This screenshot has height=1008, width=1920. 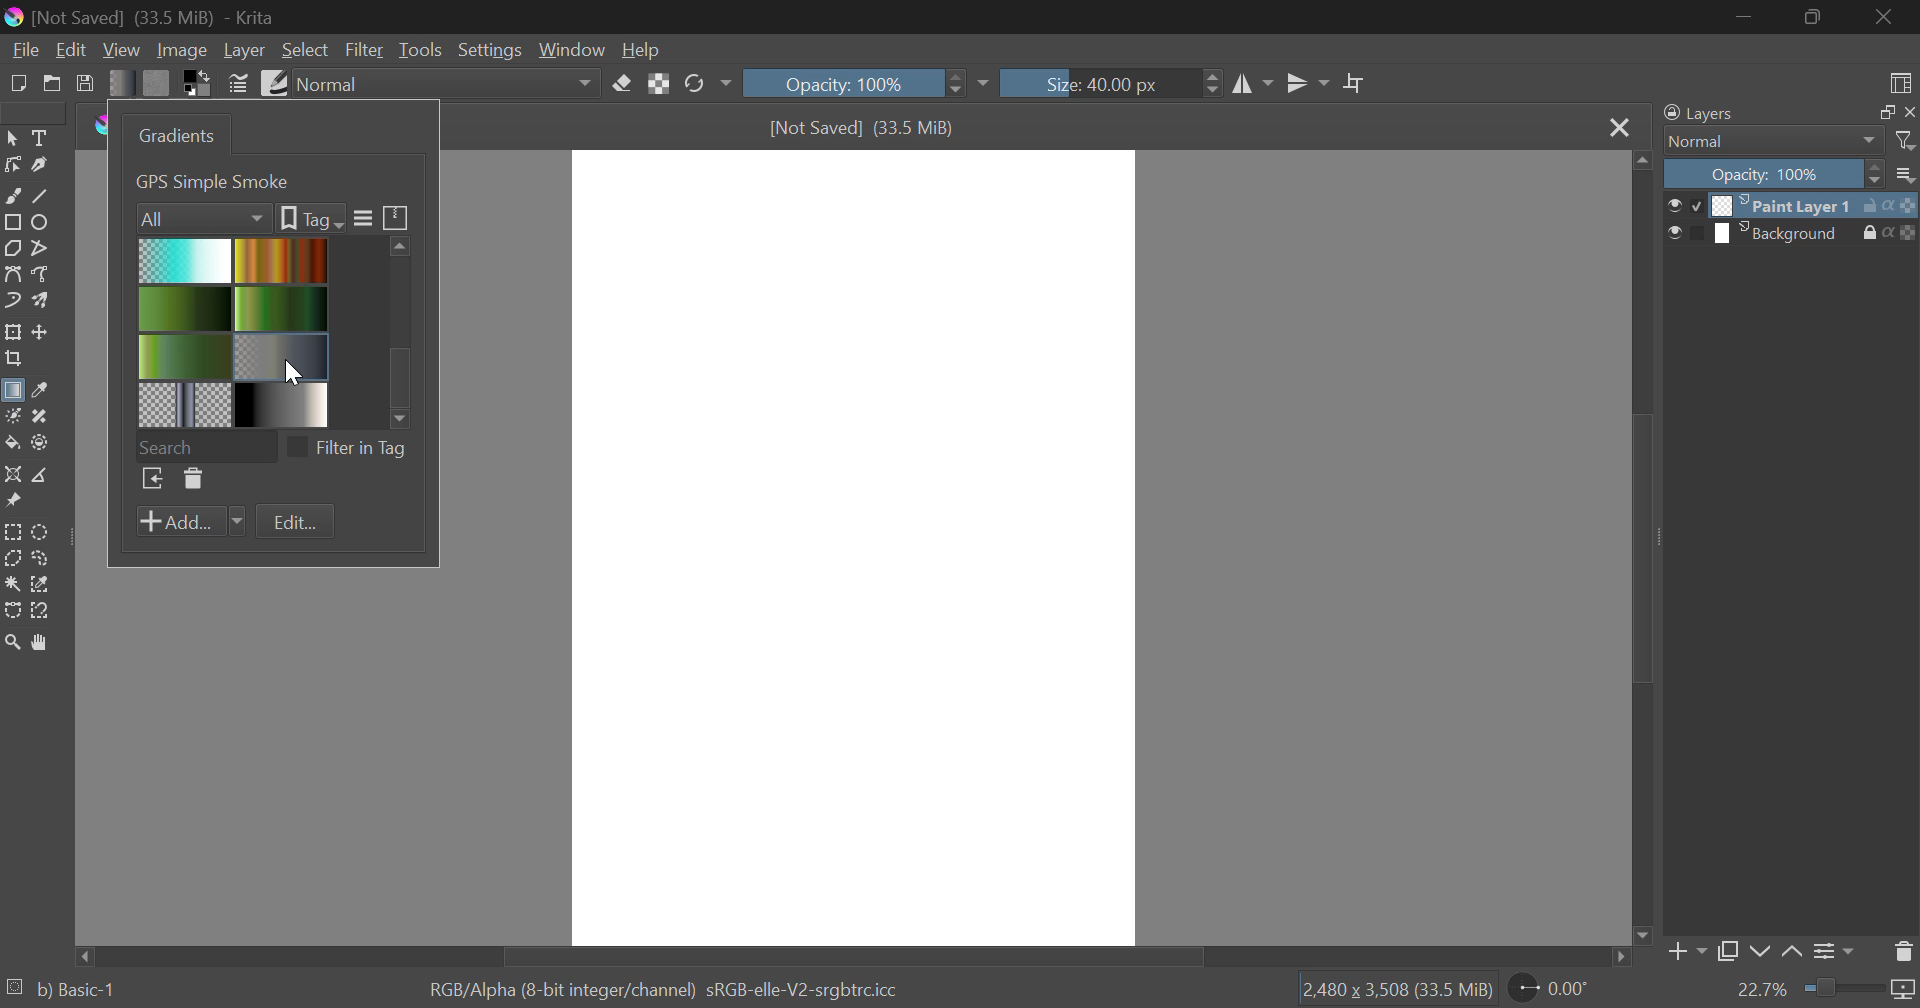 I want to click on Circular Selection, so click(x=43, y=532).